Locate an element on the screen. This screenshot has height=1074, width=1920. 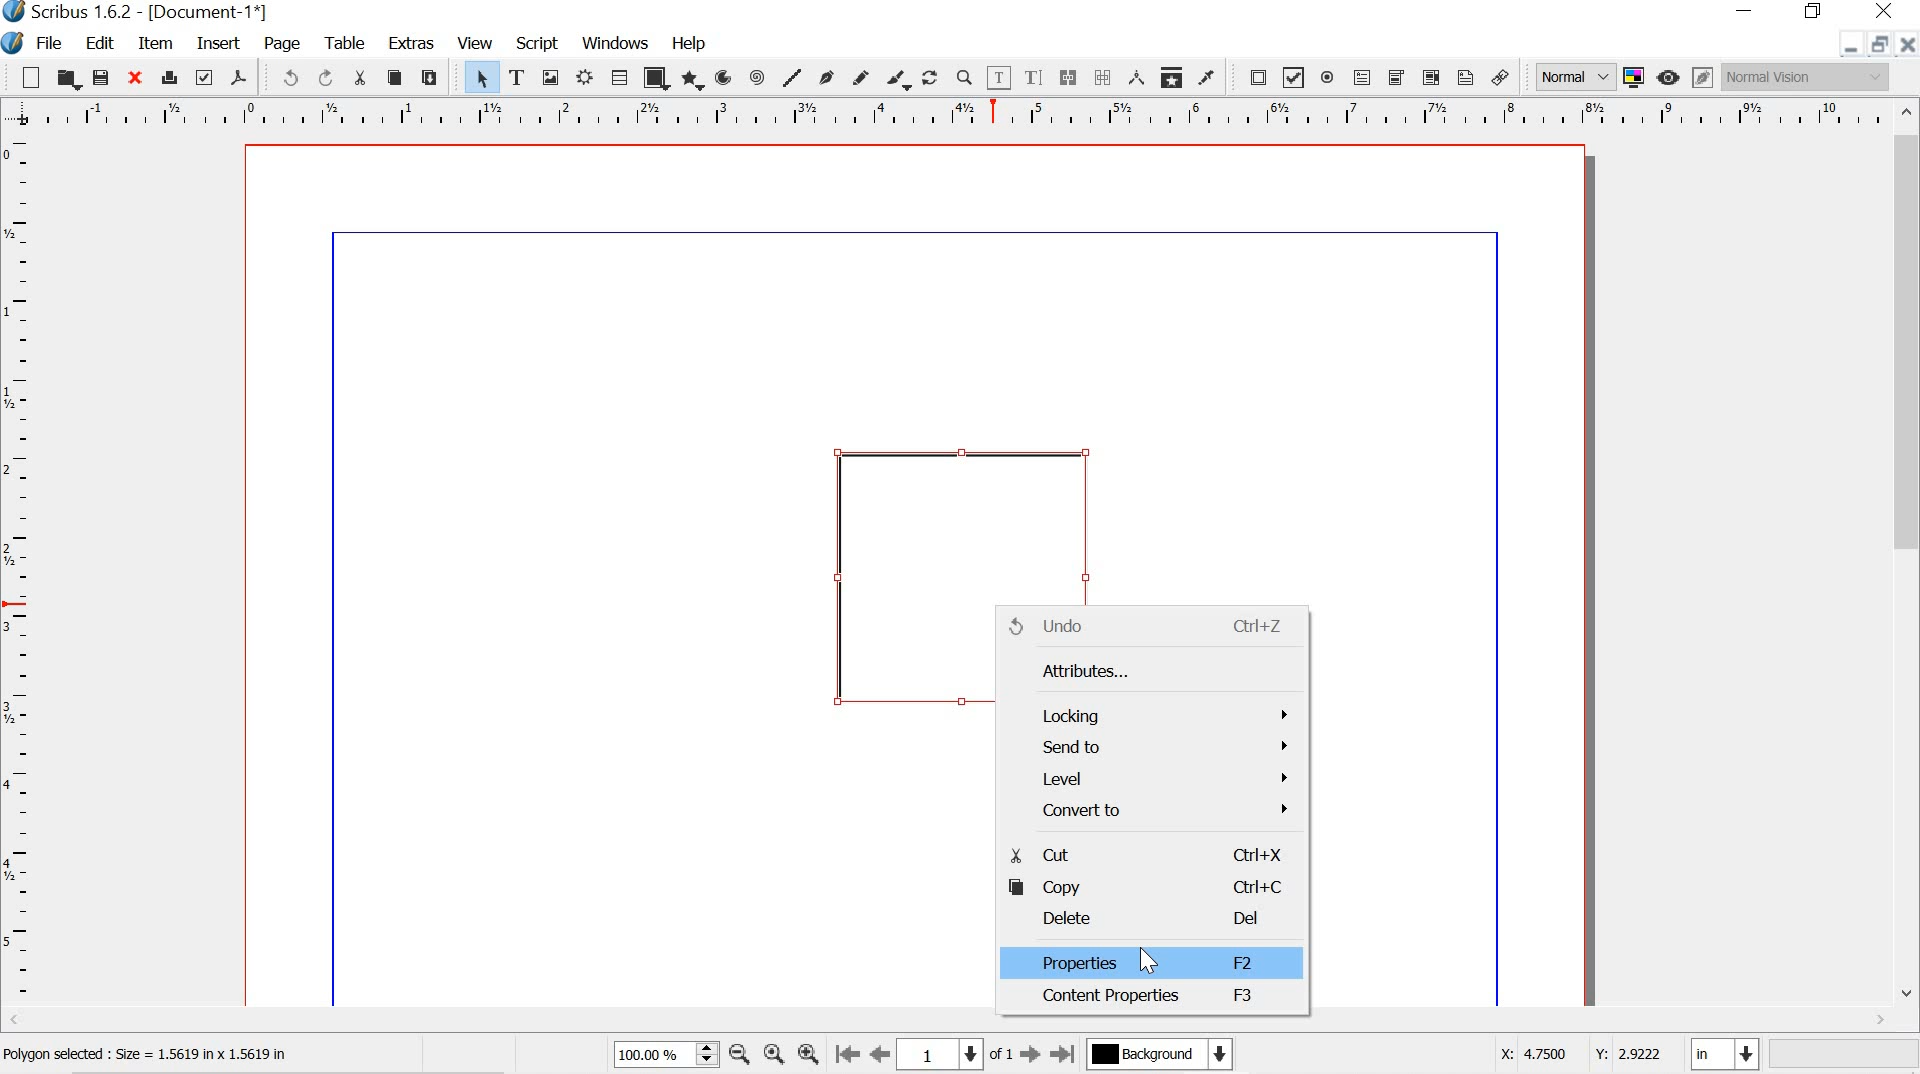
go to first page is located at coordinates (849, 1057).